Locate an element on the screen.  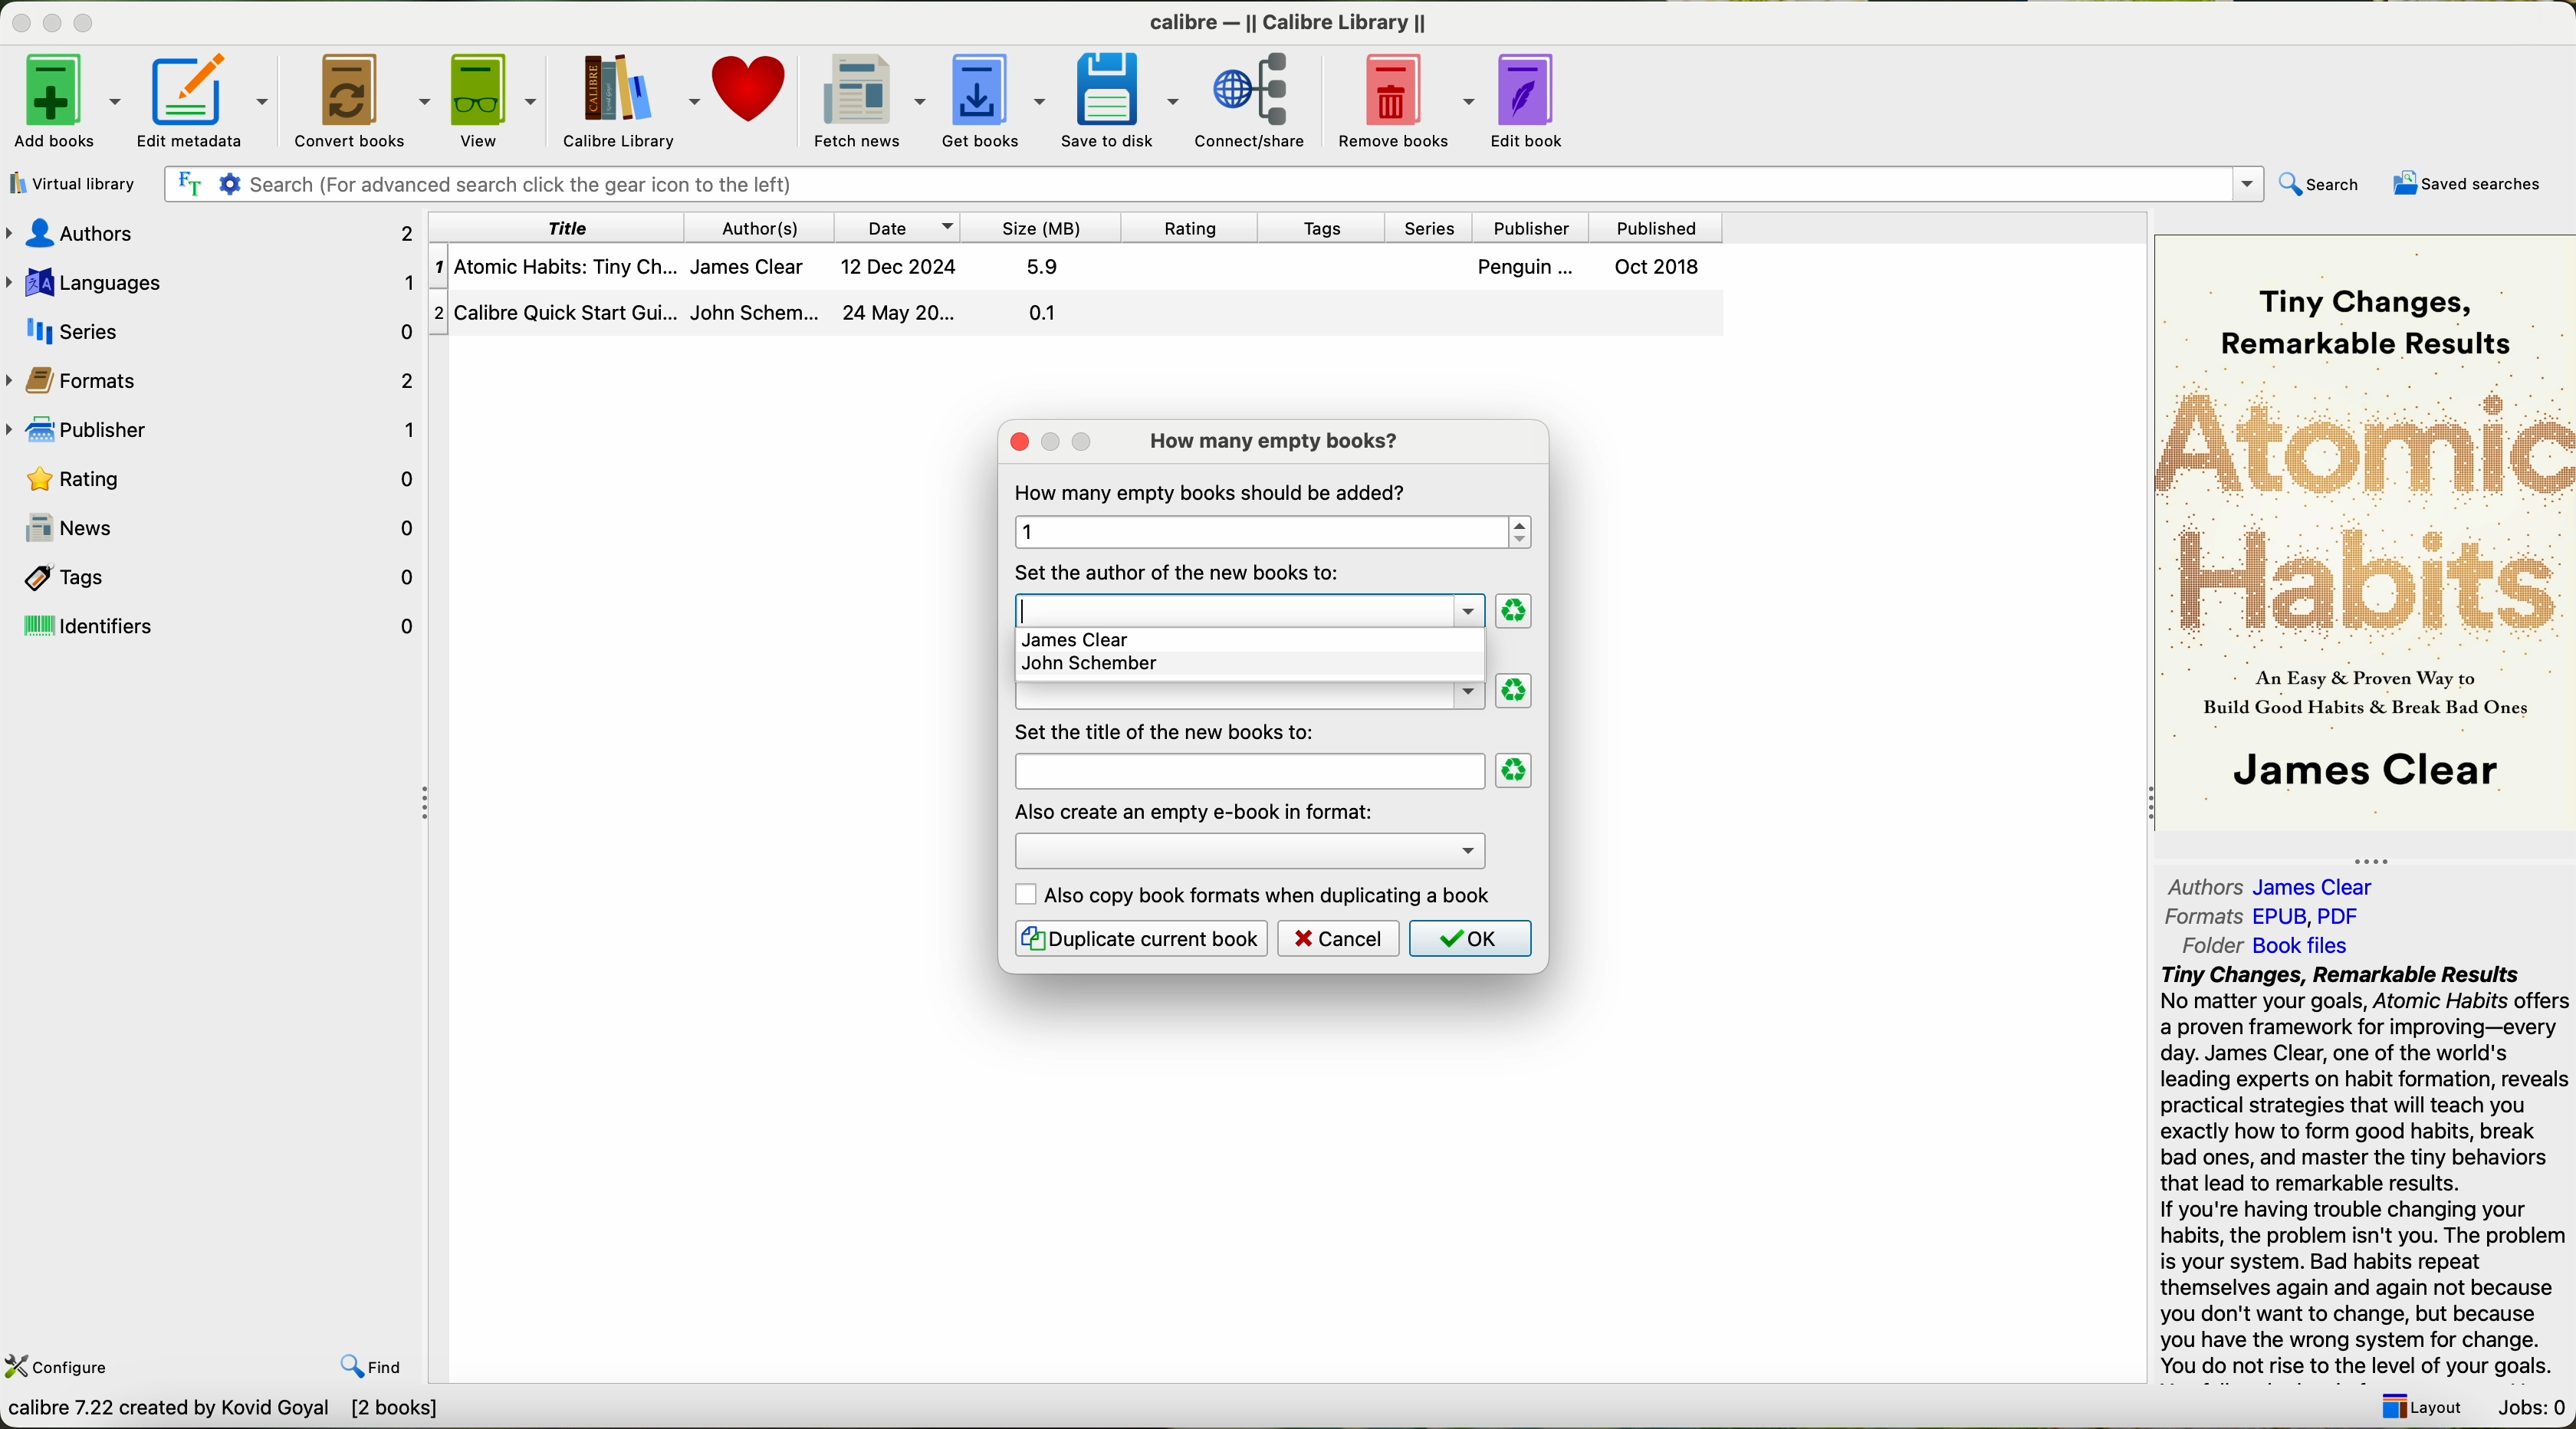
configure is located at coordinates (61, 1367).